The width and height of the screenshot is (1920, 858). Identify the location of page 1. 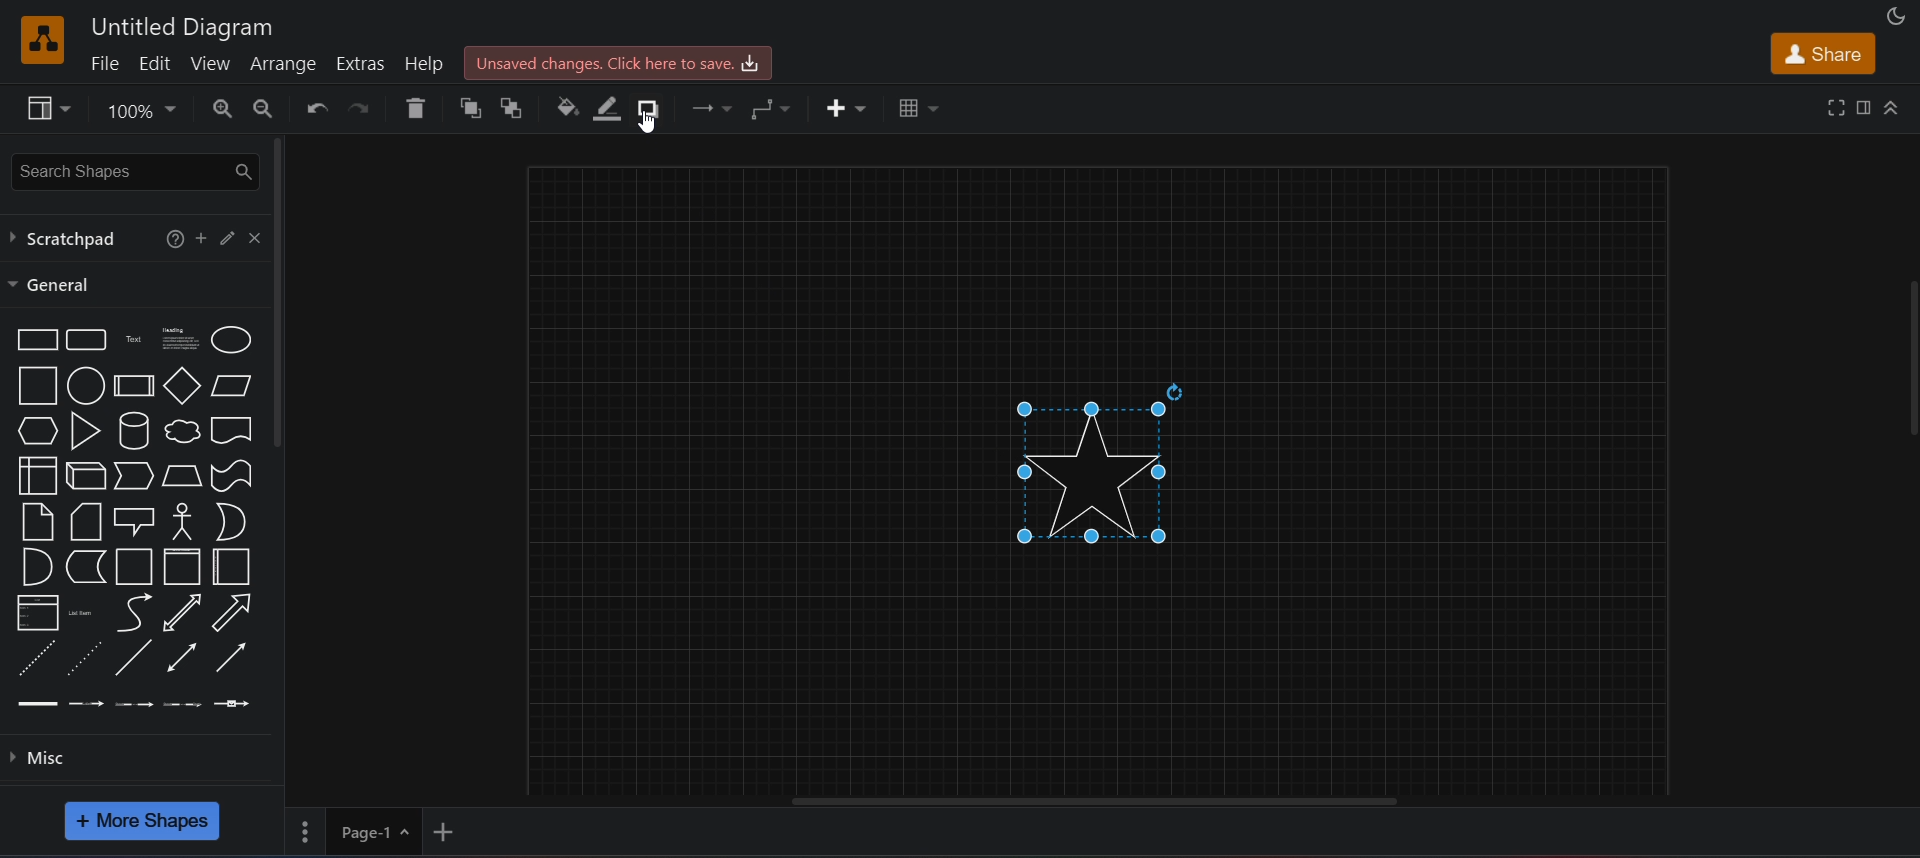
(356, 833).